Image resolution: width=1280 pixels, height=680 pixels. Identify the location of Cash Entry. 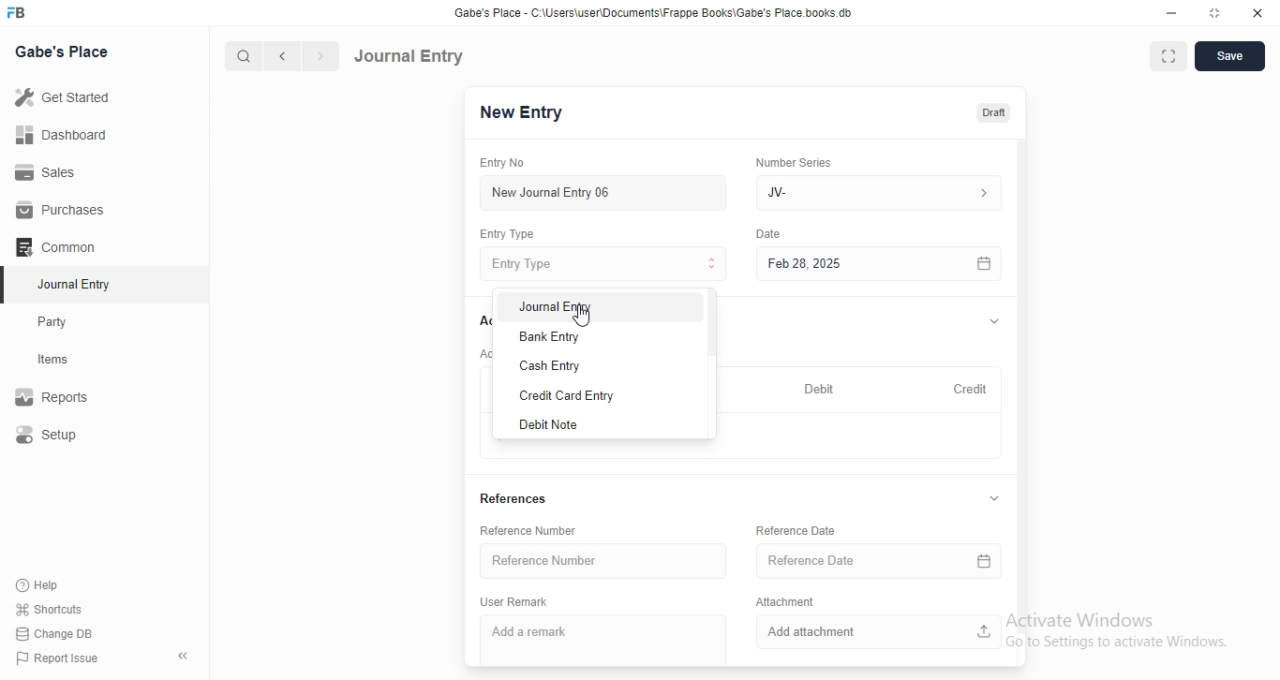
(608, 366).